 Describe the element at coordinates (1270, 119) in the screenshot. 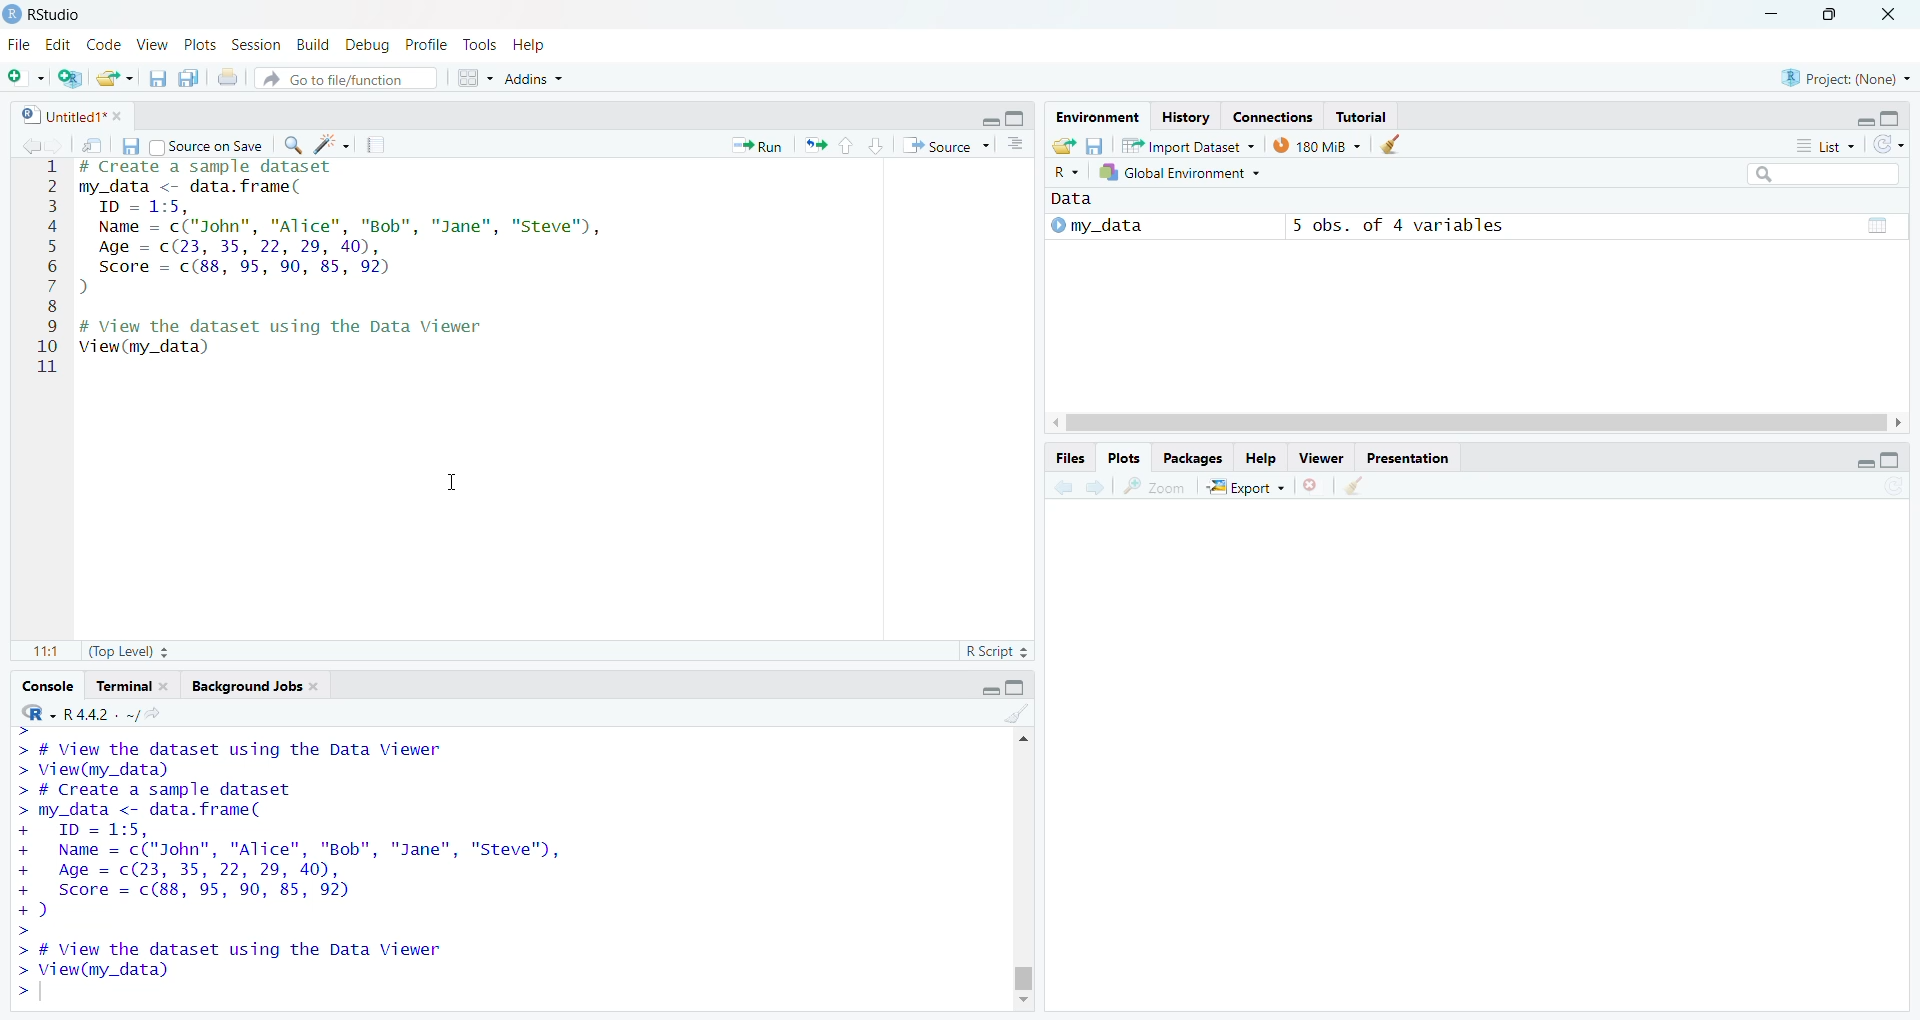

I see `Connection` at that location.